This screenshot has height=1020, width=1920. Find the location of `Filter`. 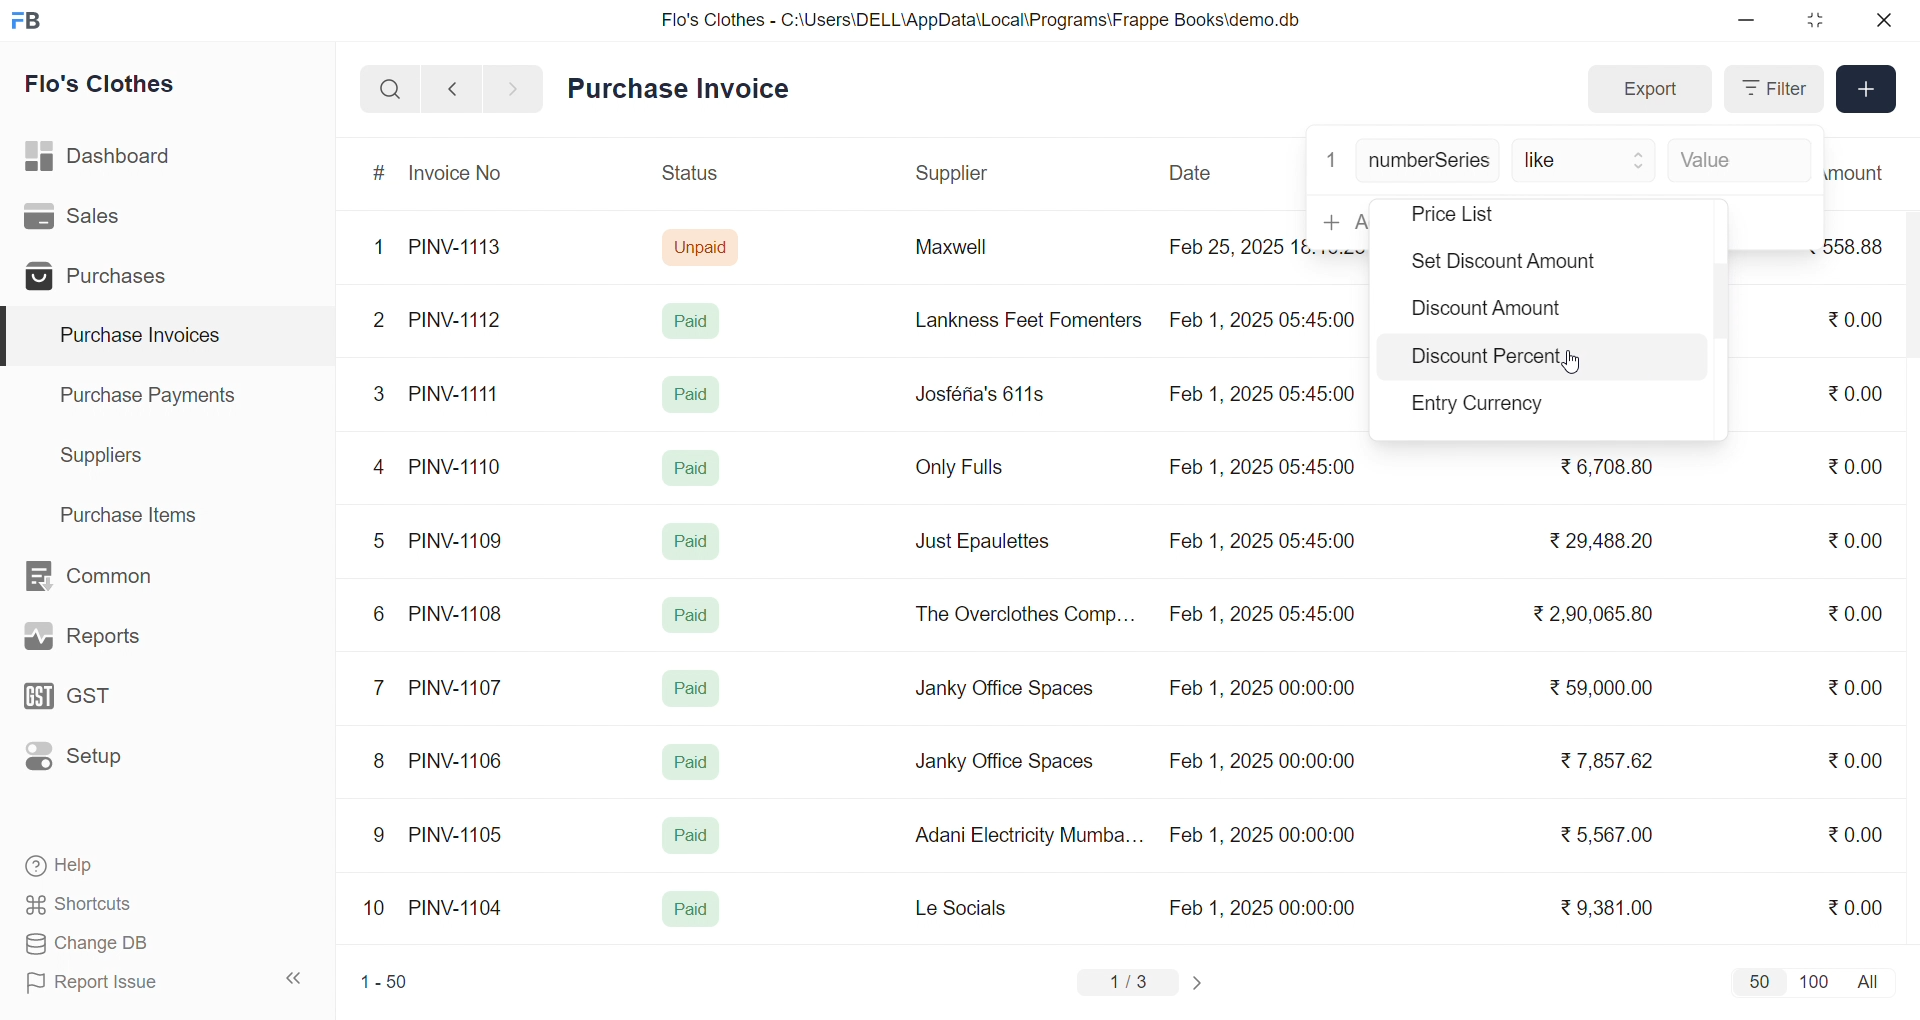

Filter is located at coordinates (1772, 89).